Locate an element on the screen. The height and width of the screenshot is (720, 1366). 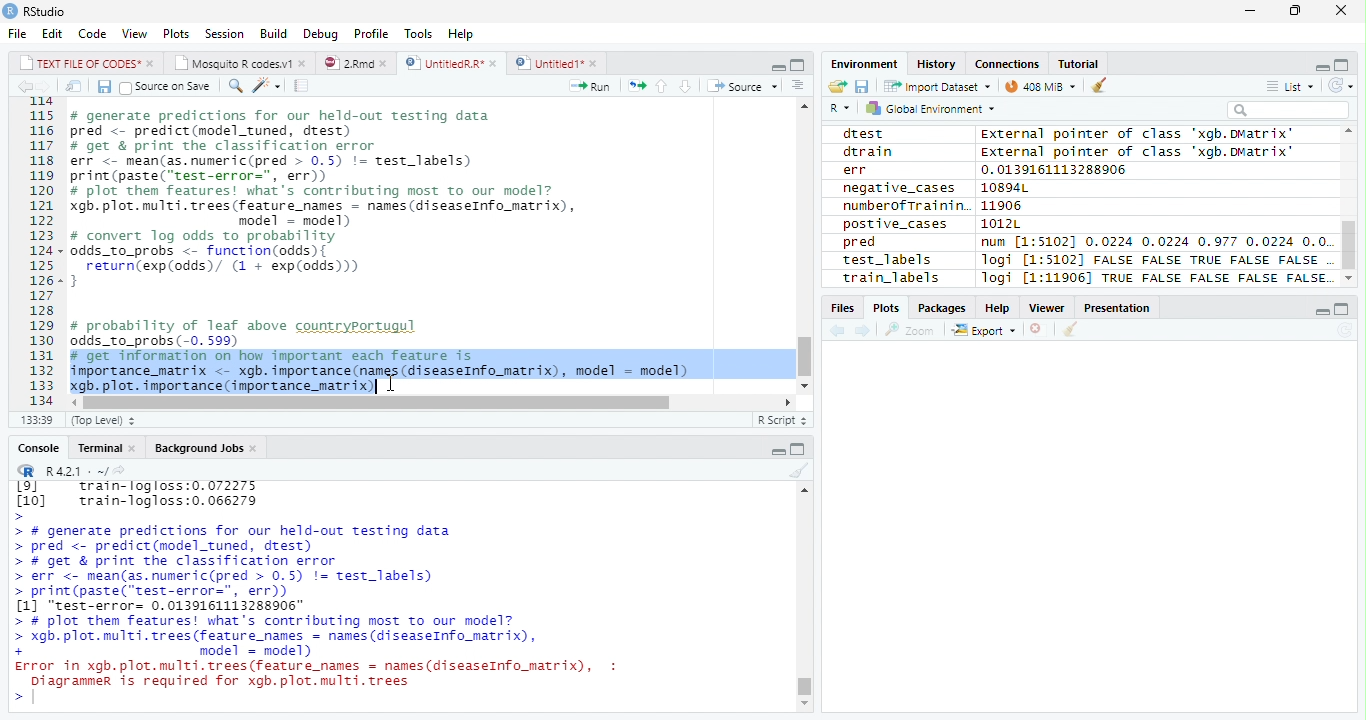
Show directory is located at coordinates (119, 469).